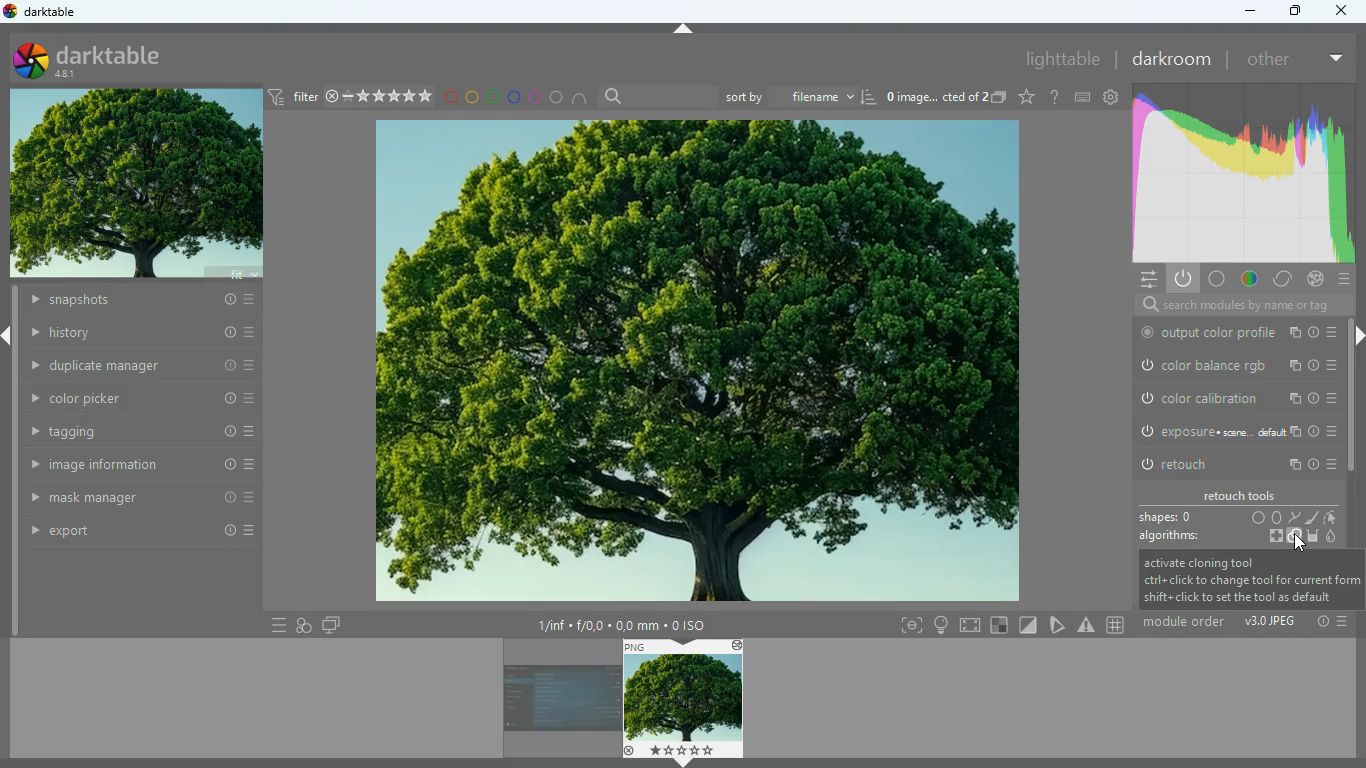 Image resolution: width=1366 pixels, height=768 pixels. What do you see at coordinates (1182, 280) in the screenshot?
I see `power` at bounding box center [1182, 280].